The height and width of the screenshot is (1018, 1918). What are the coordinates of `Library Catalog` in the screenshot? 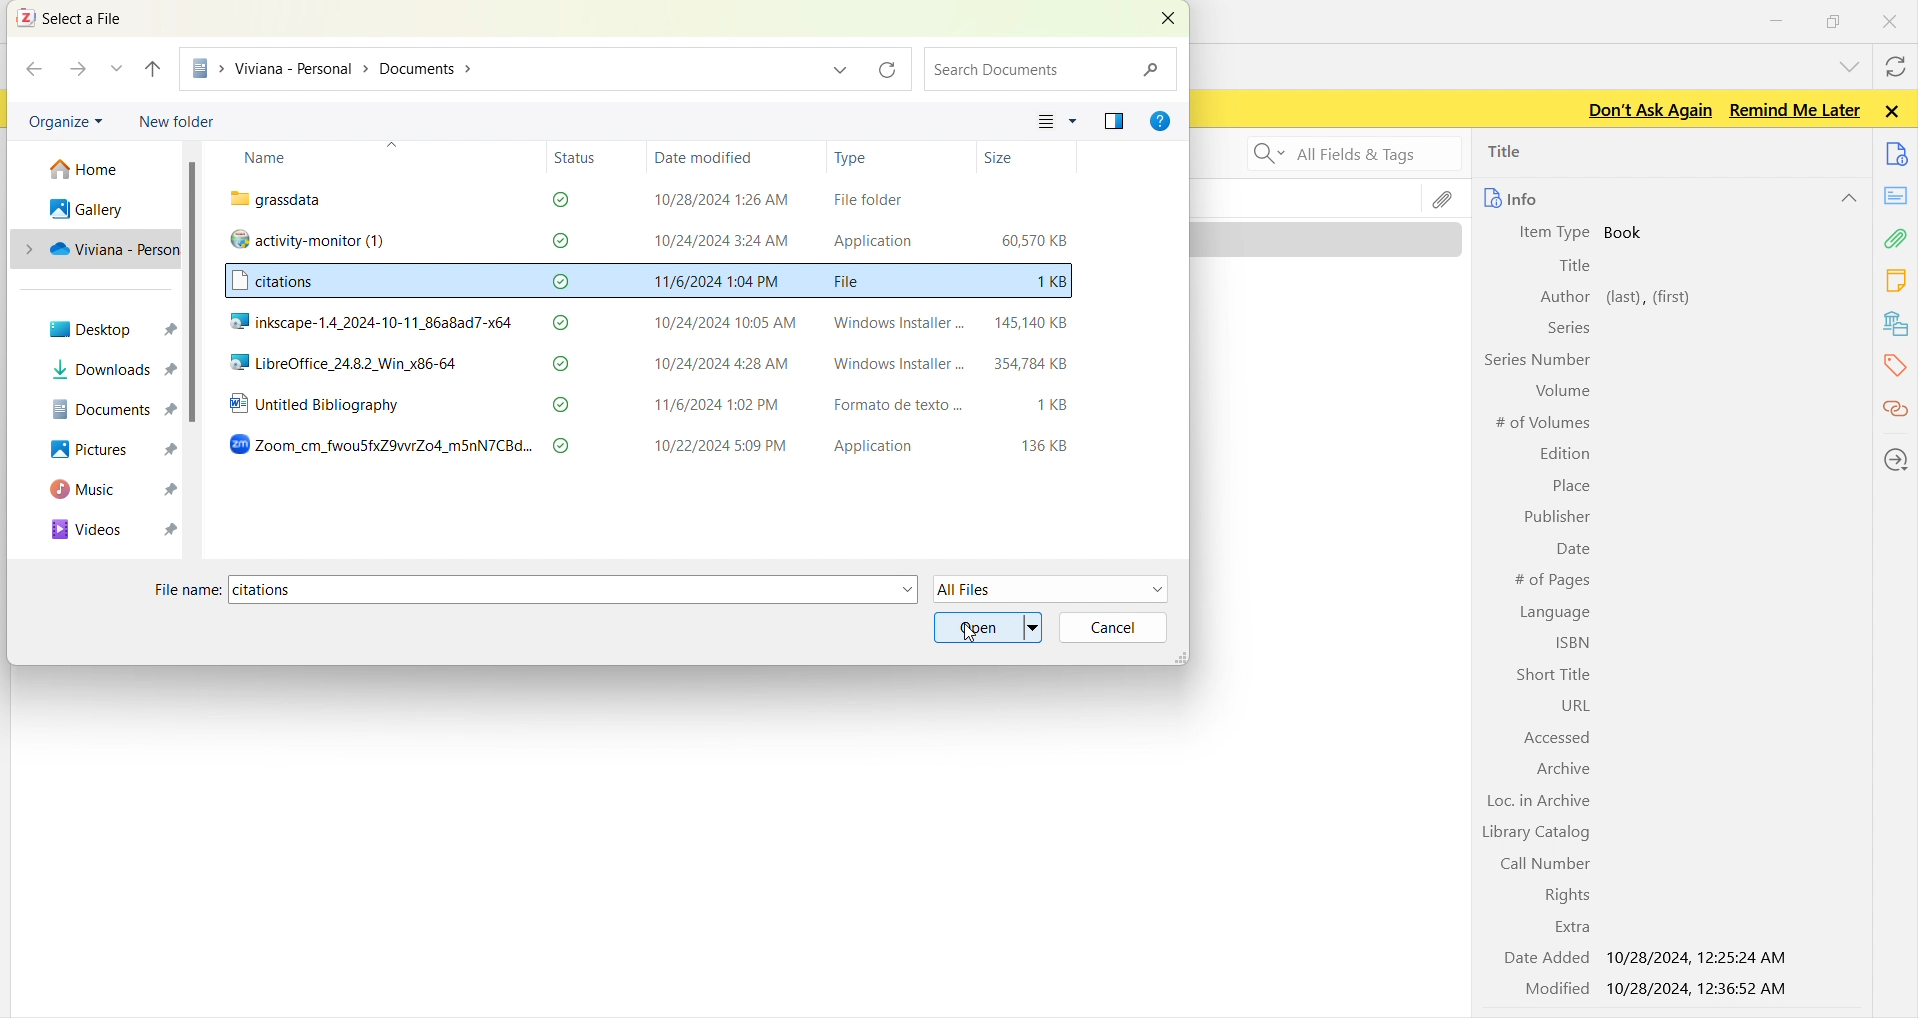 It's located at (1532, 833).